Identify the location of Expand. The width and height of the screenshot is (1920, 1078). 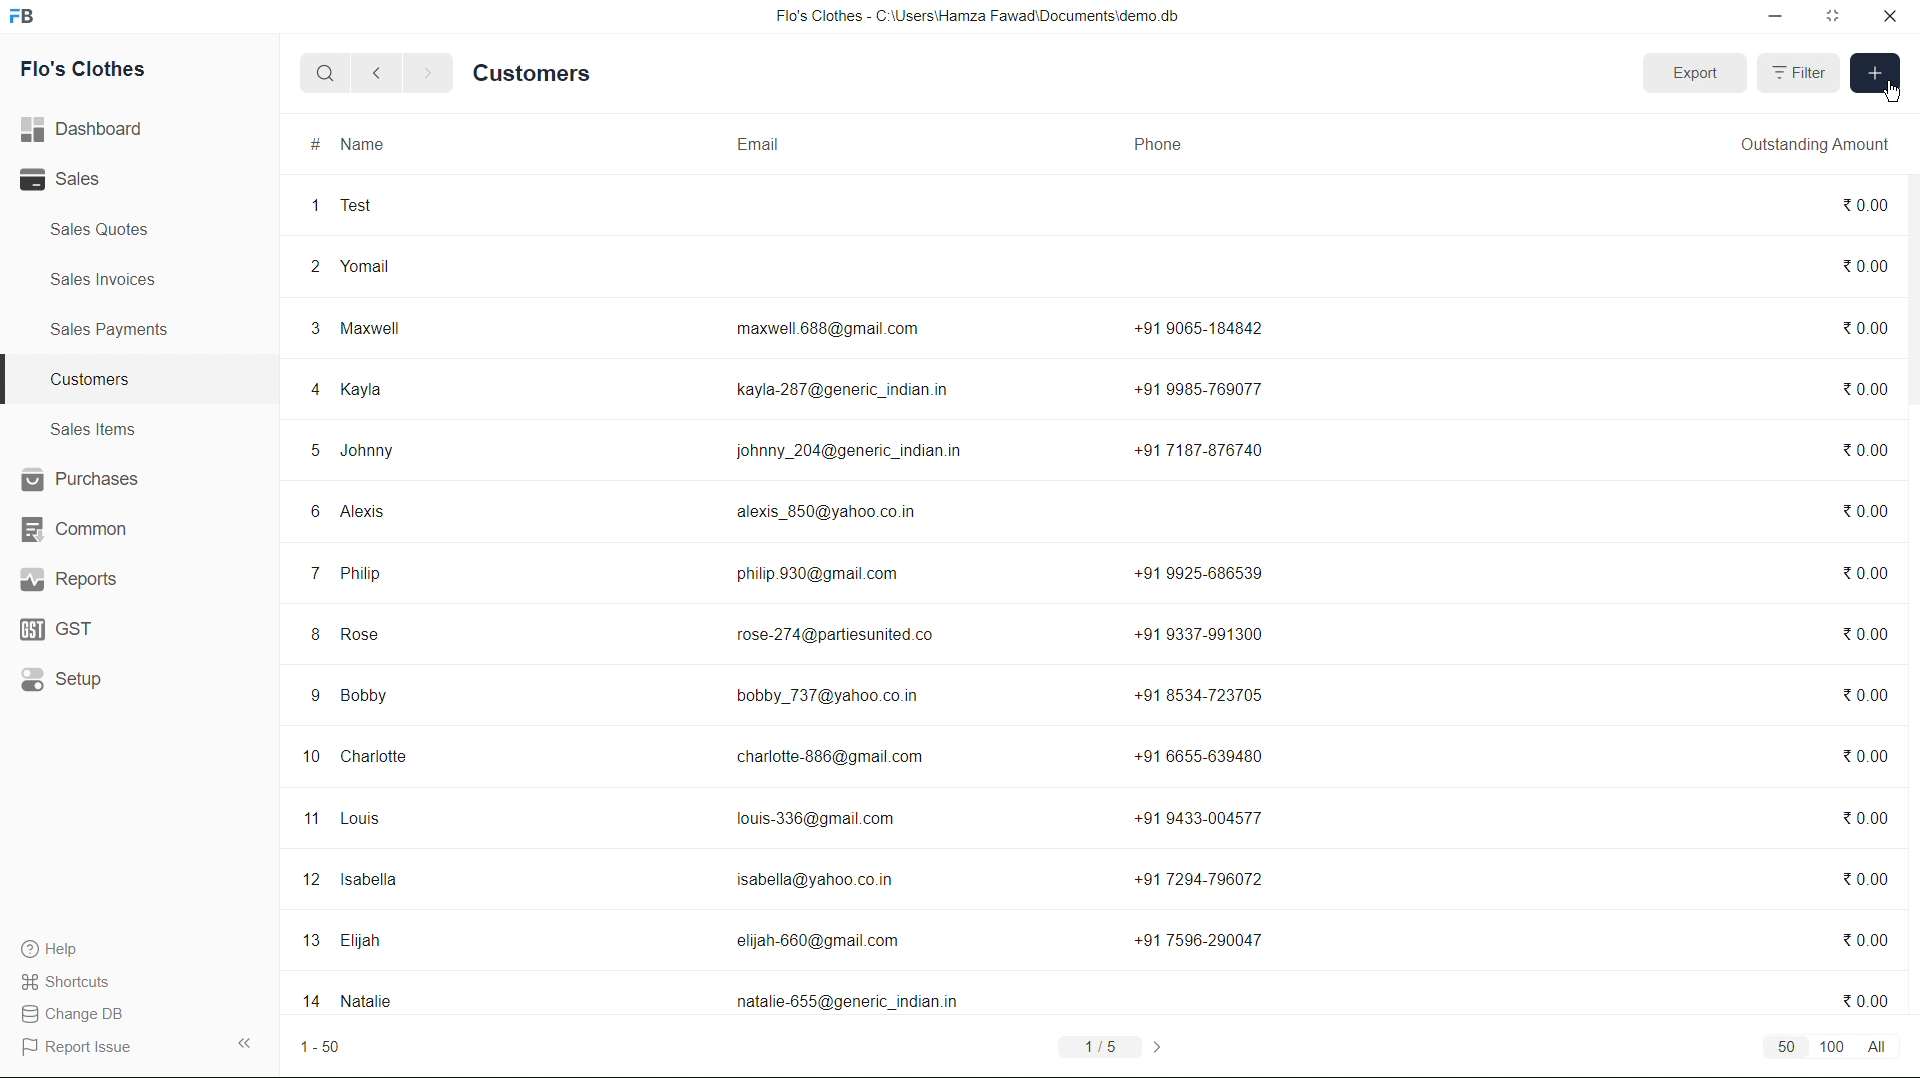
(247, 1041).